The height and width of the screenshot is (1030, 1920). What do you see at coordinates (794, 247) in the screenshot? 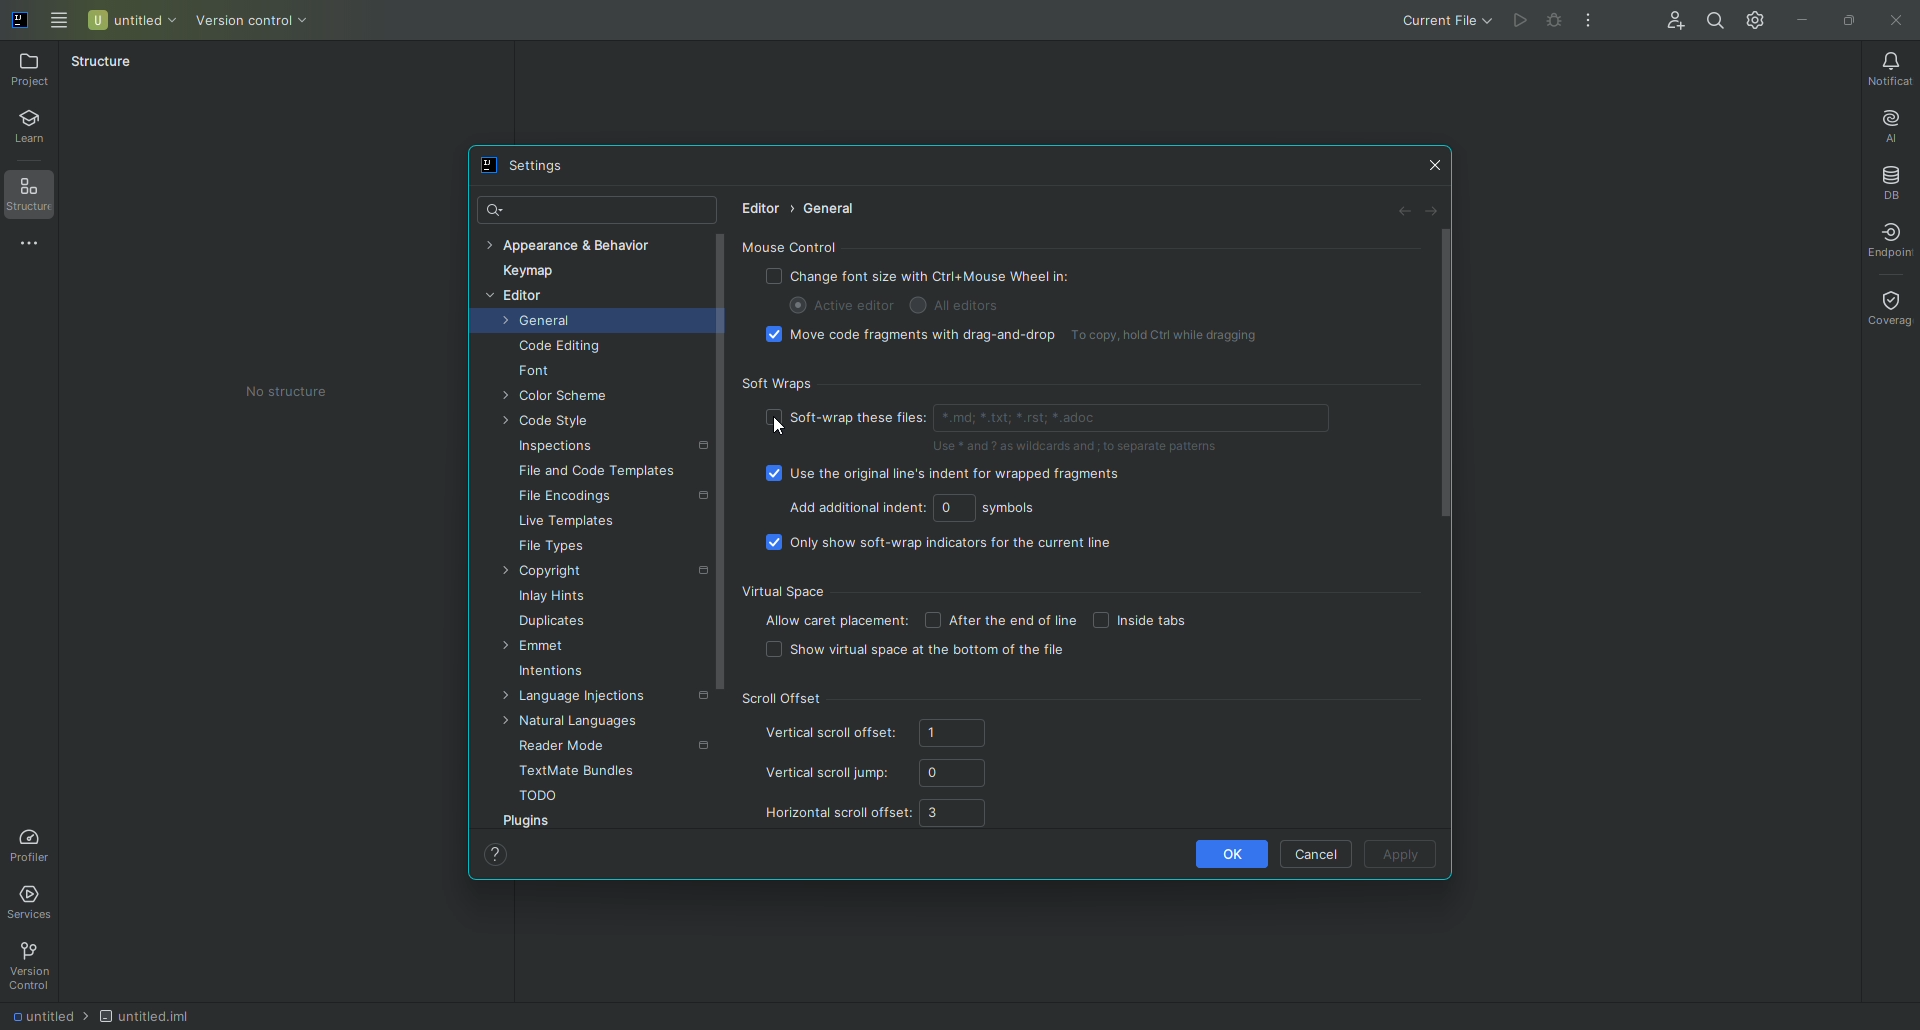
I see `Mouse Control` at bounding box center [794, 247].